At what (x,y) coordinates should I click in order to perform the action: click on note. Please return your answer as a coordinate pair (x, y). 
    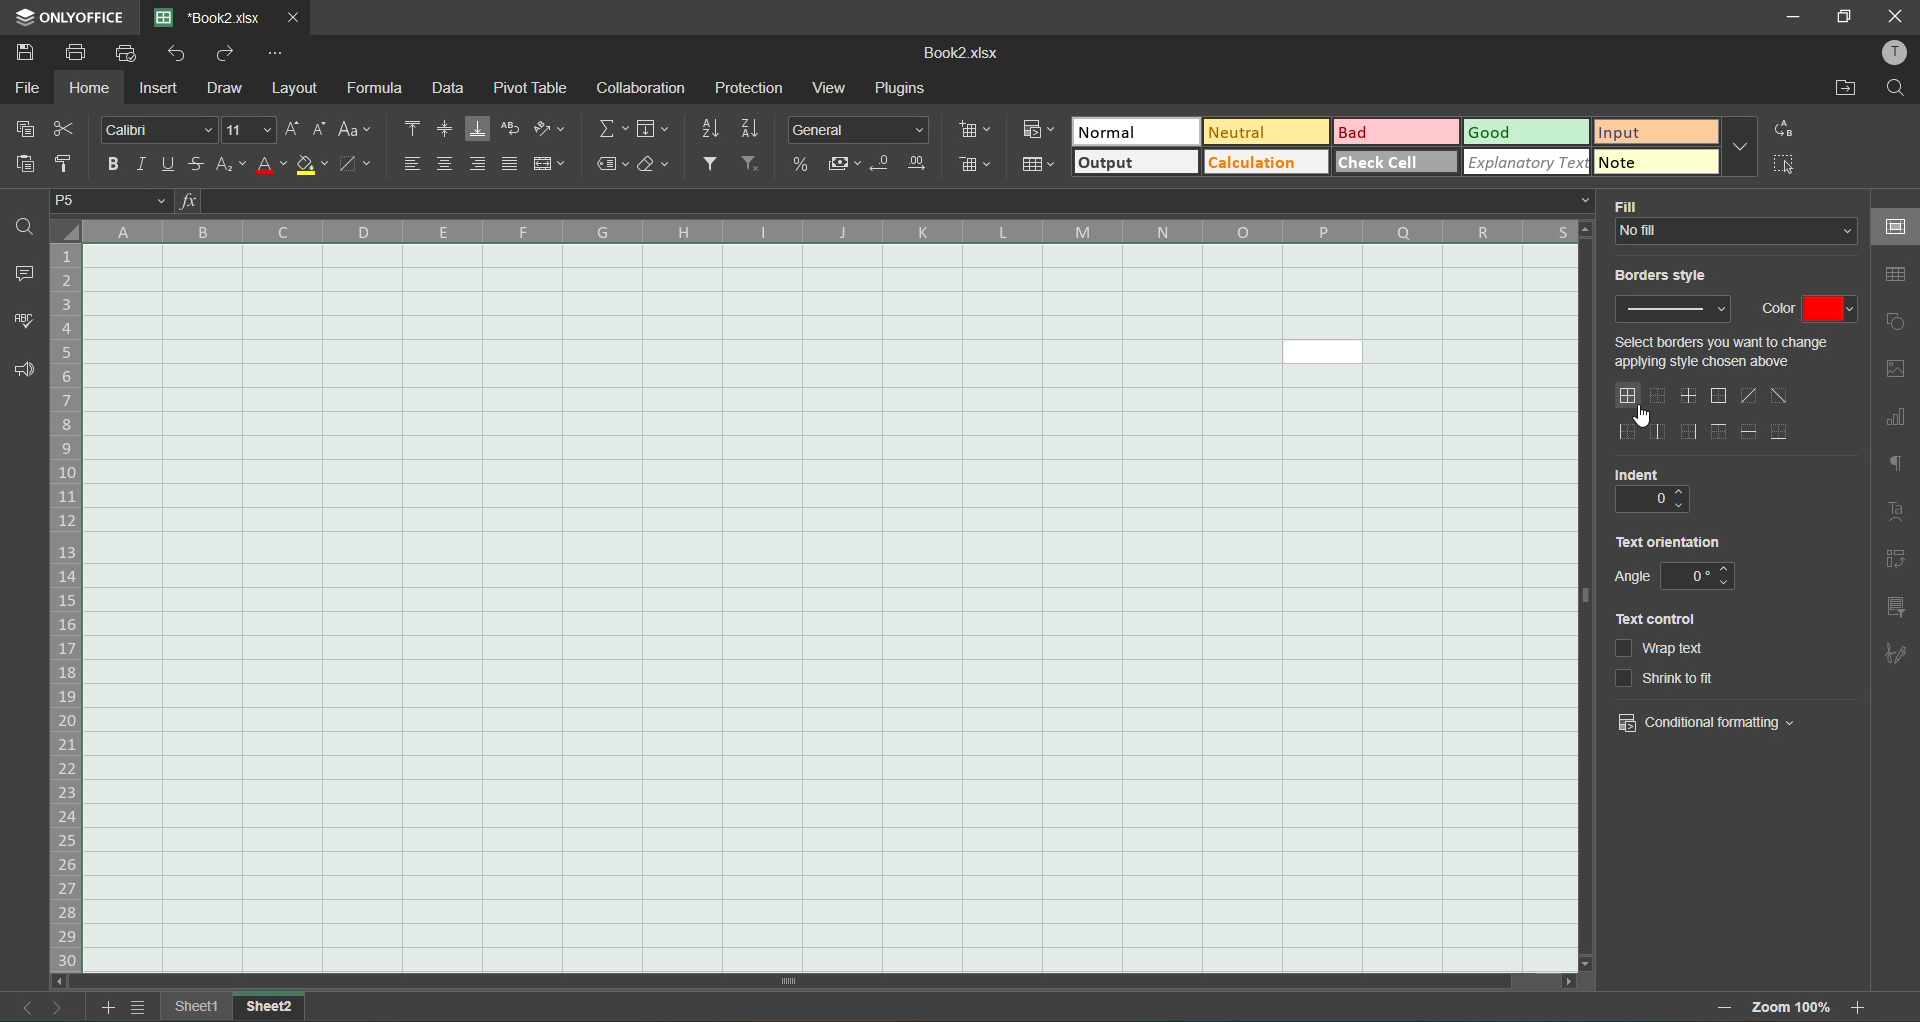
    Looking at the image, I should click on (1654, 163).